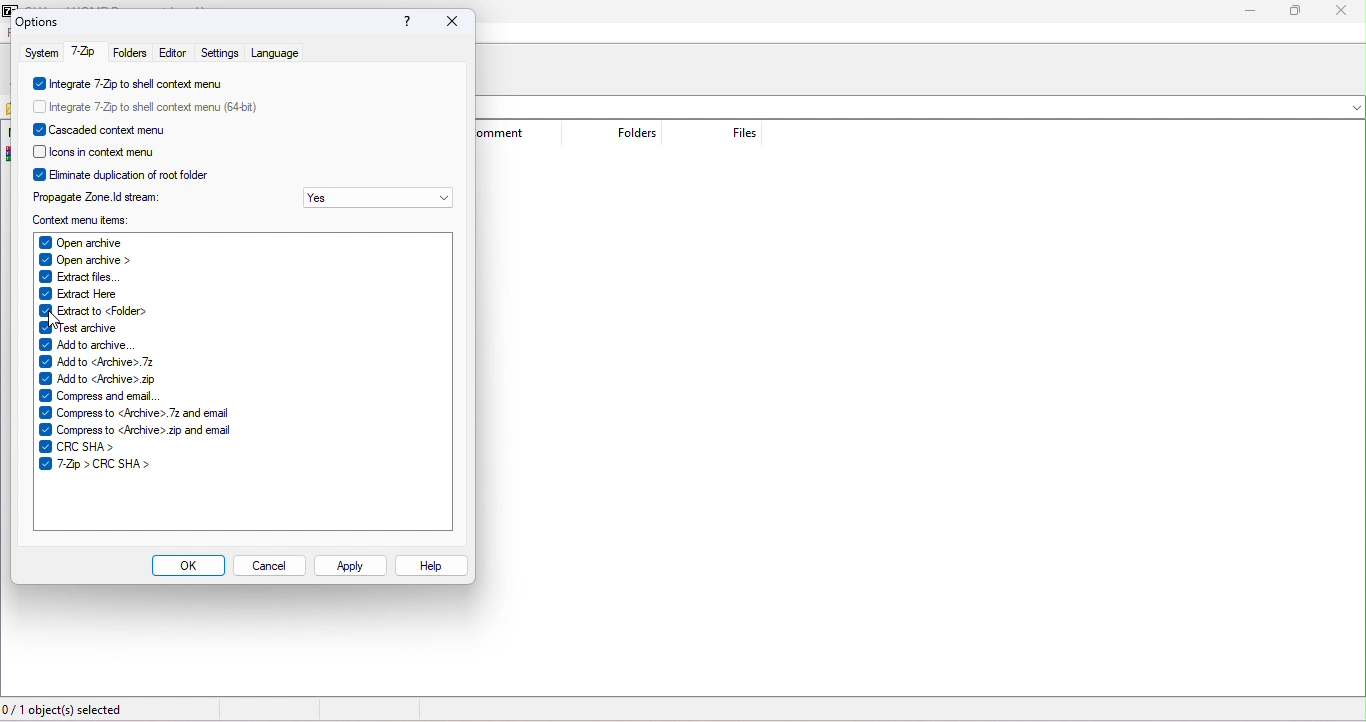 The height and width of the screenshot is (722, 1366). Describe the element at coordinates (120, 128) in the screenshot. I see `cascade context menu` at that location.